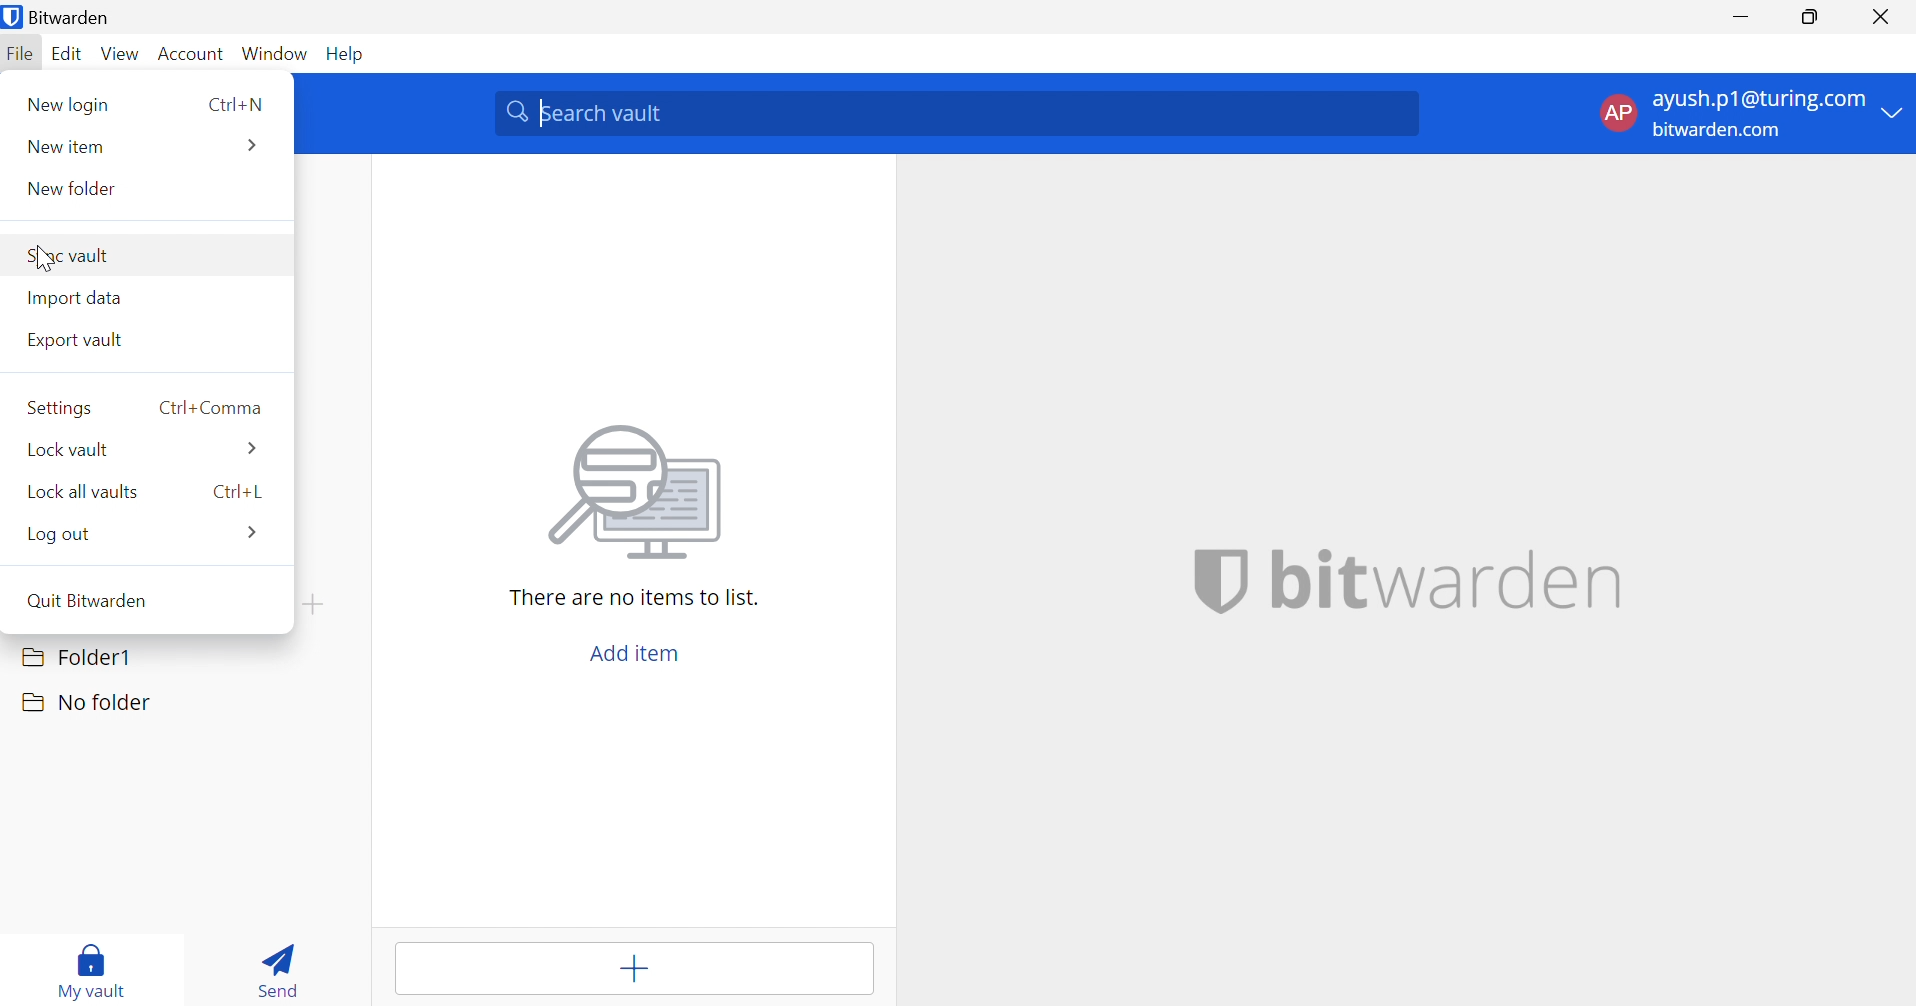  I want to click on Sync Vault, so click(74, 255).